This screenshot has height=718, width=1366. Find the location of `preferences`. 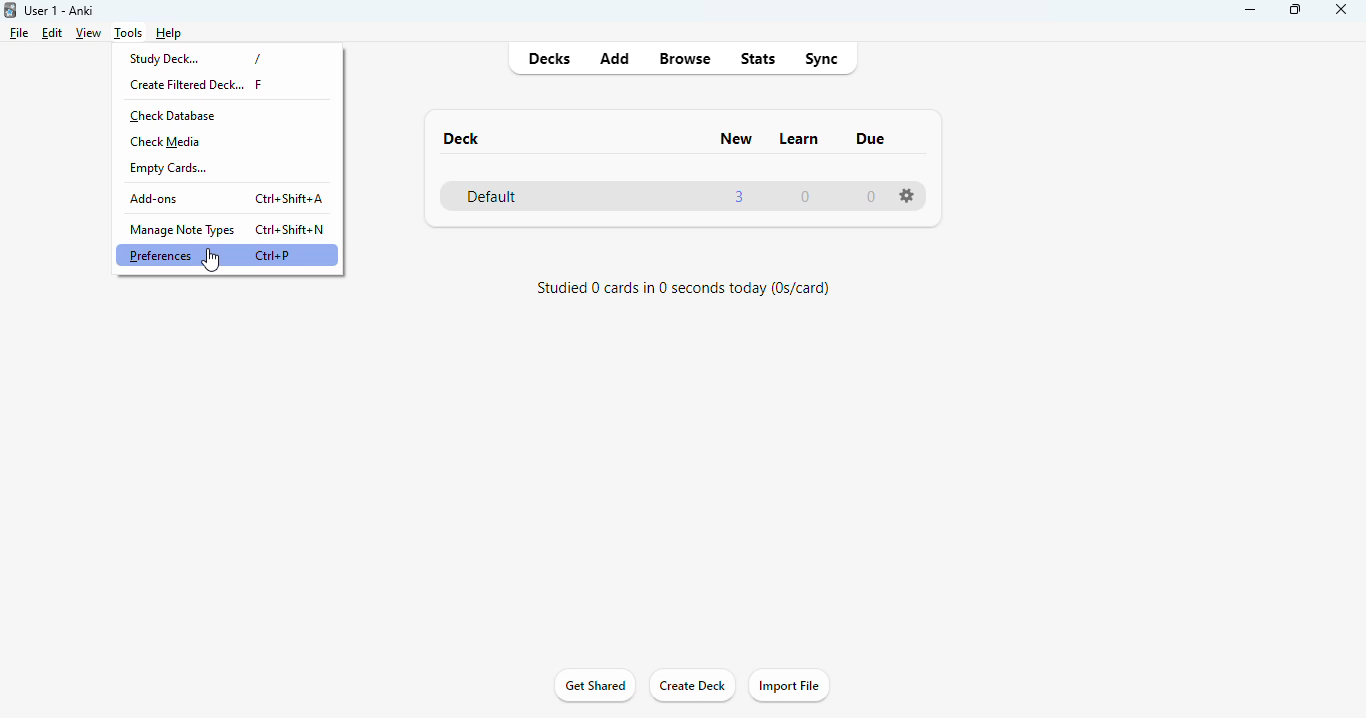

preferences is located at coordinates (161, 255).